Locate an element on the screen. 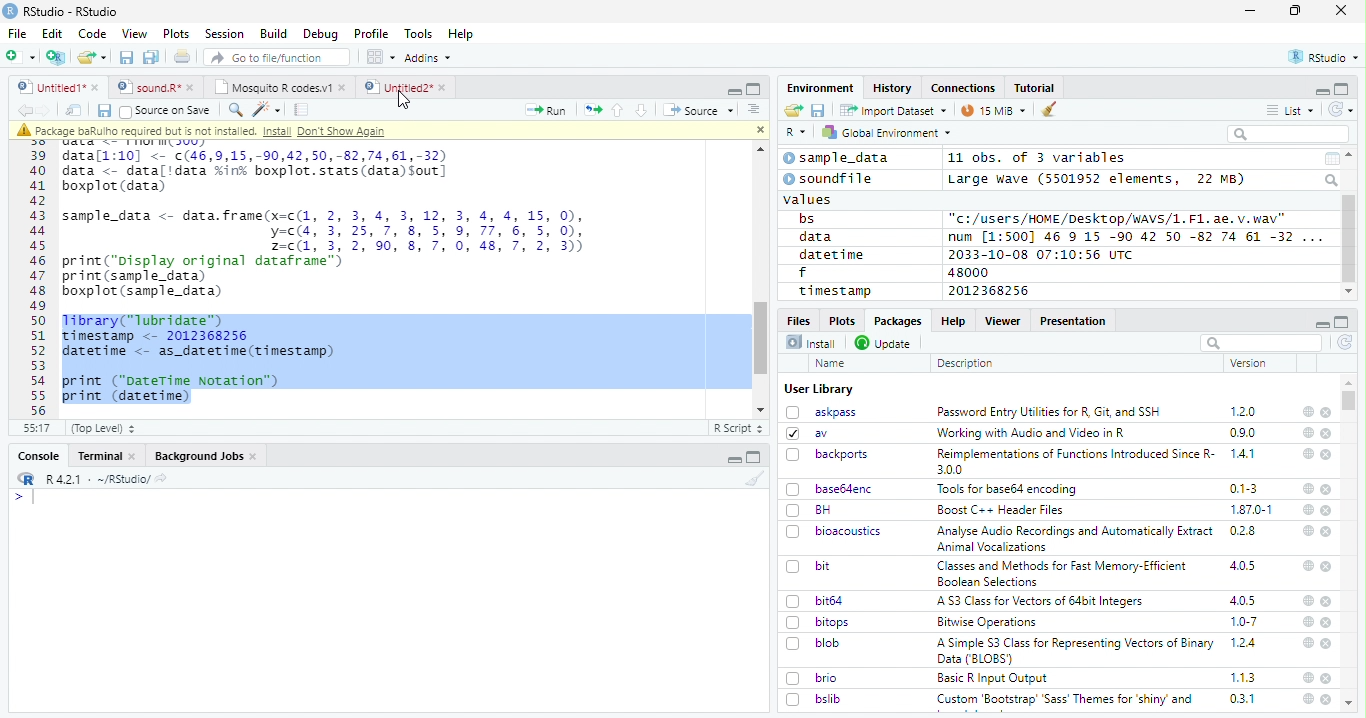  Connections is located at coordinates (962, 88).